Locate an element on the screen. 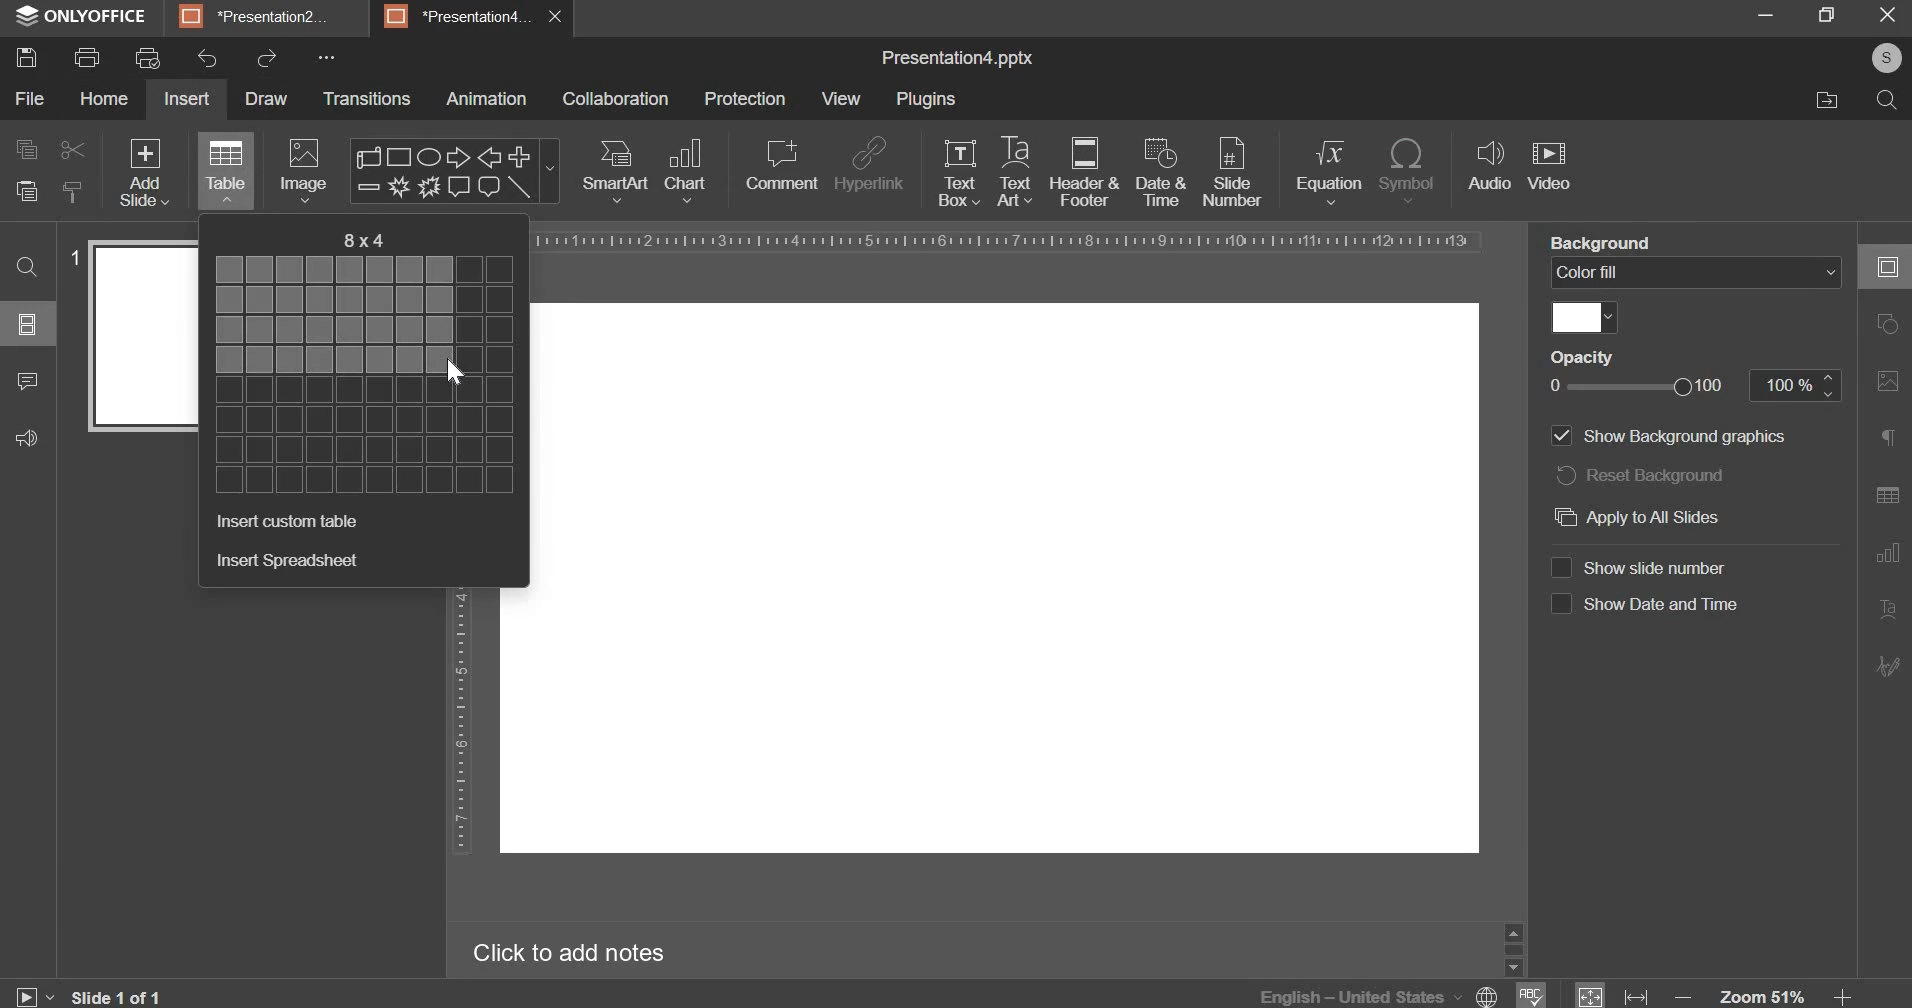 Image resolution: width=1912 pixels, height=1008 pixels. opacity slider is located at coordinates (1634, 387).